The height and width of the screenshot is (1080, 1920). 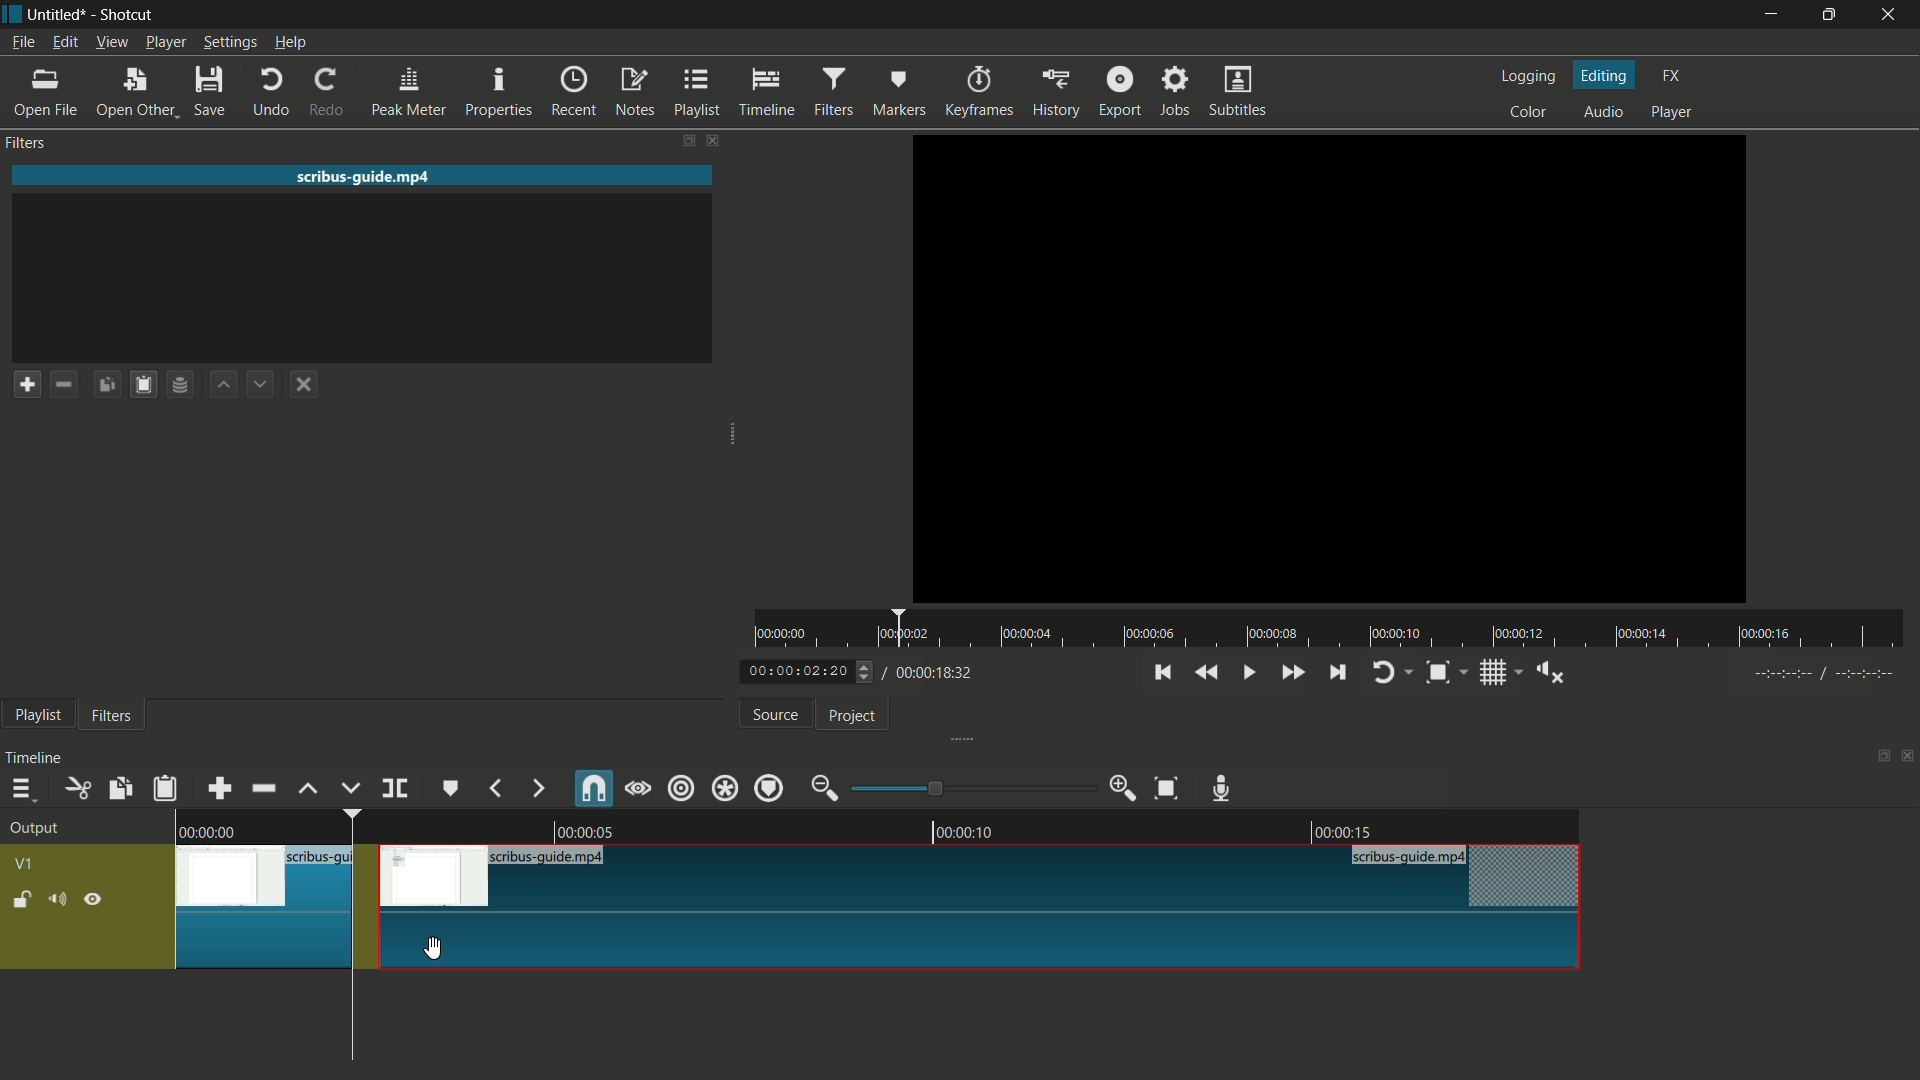 I want to click on zoom in, so click(x=1121, y=789).